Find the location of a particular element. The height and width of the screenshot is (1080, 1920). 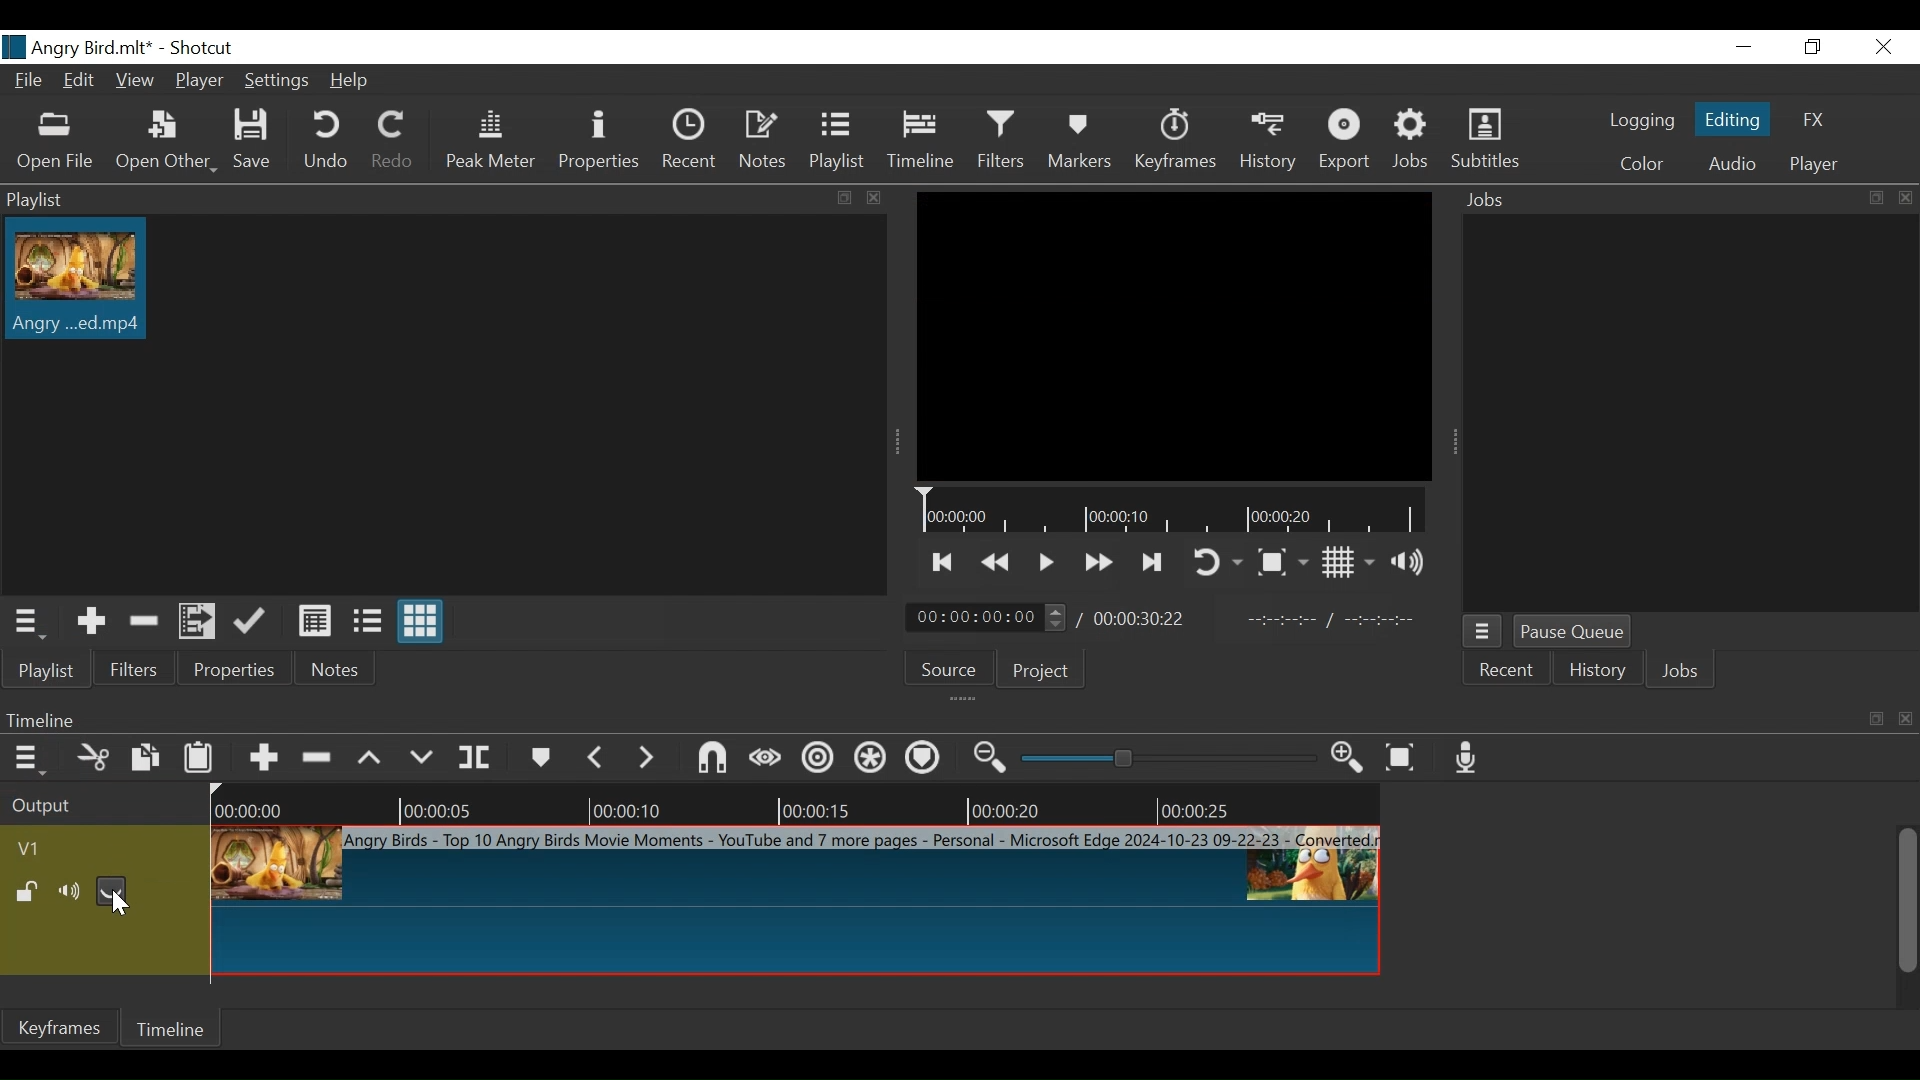

Timeline is located at coordinates (171, 1029).